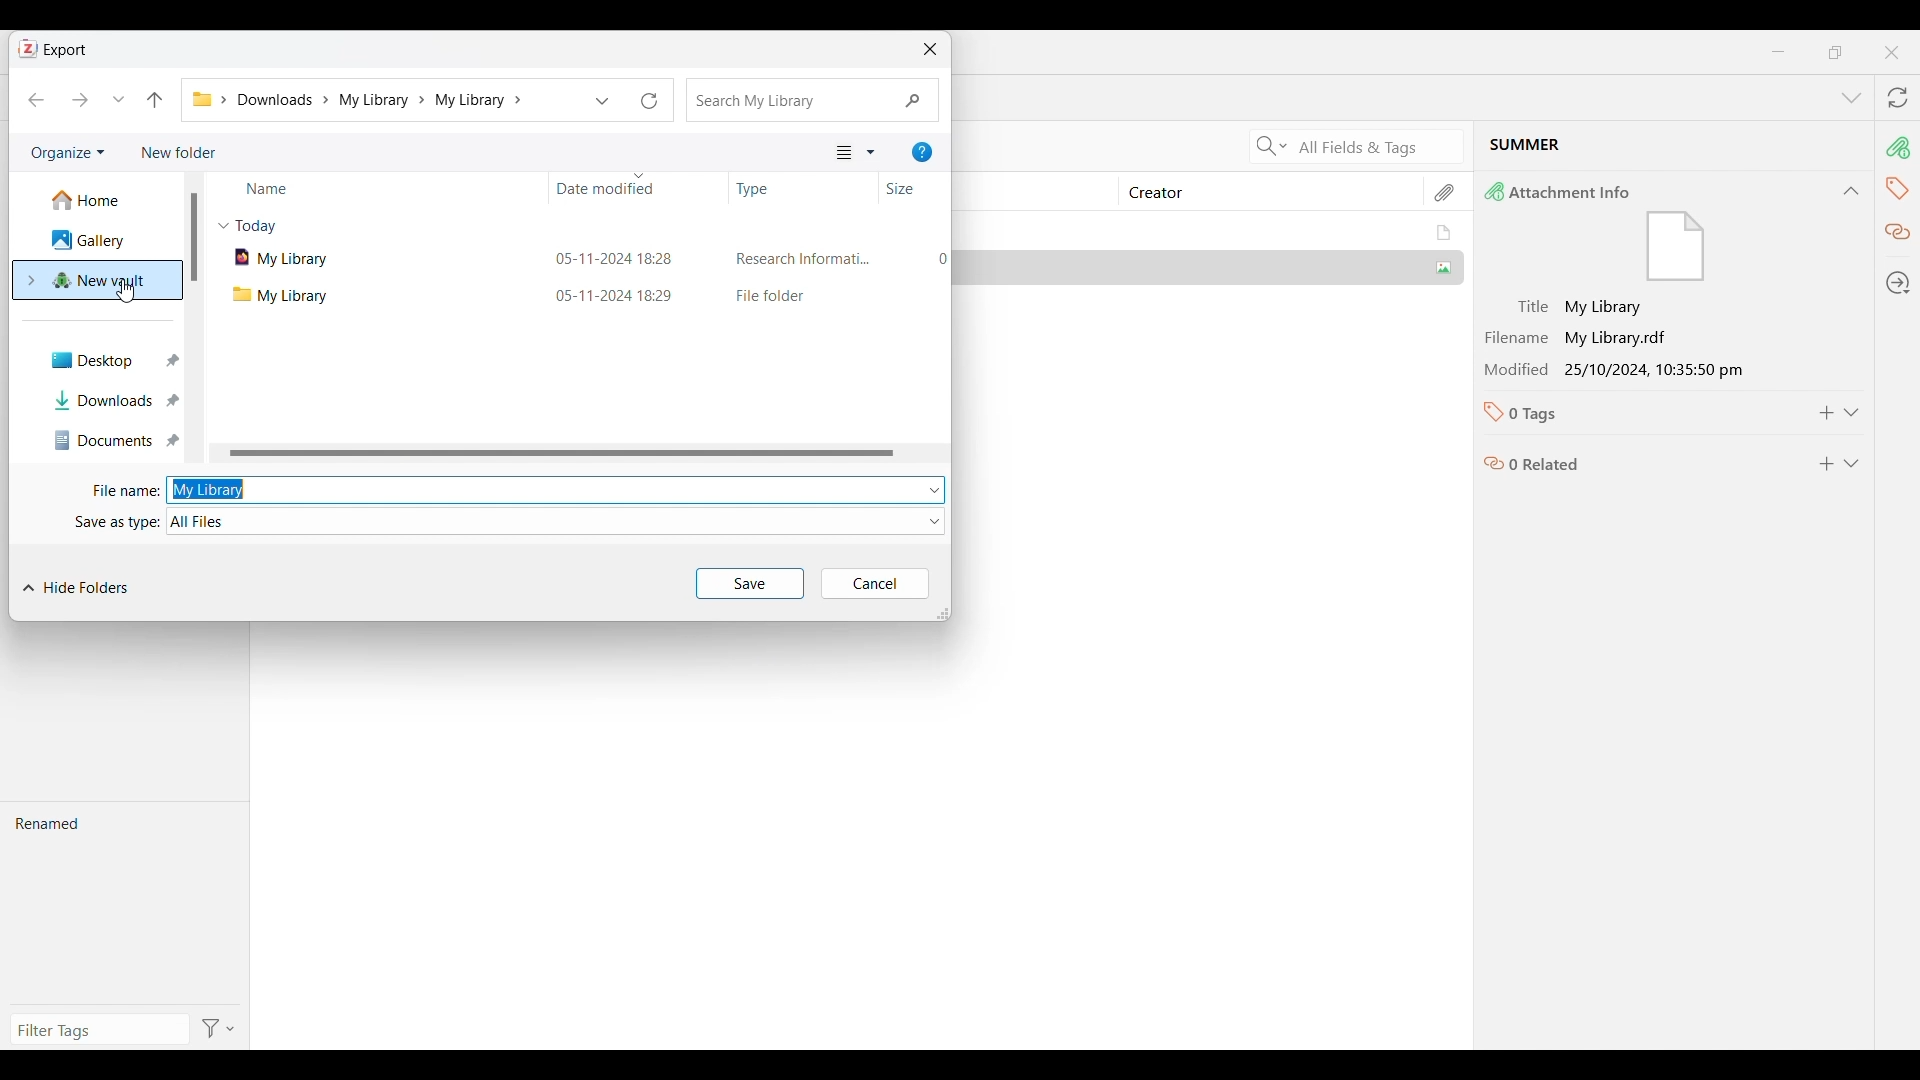 Image resolution: width=1920 pixels, height=1080 pixels. Describe the element at coordinates (1375, 146) in the screenshot. I see `Current search criteria` at that location.